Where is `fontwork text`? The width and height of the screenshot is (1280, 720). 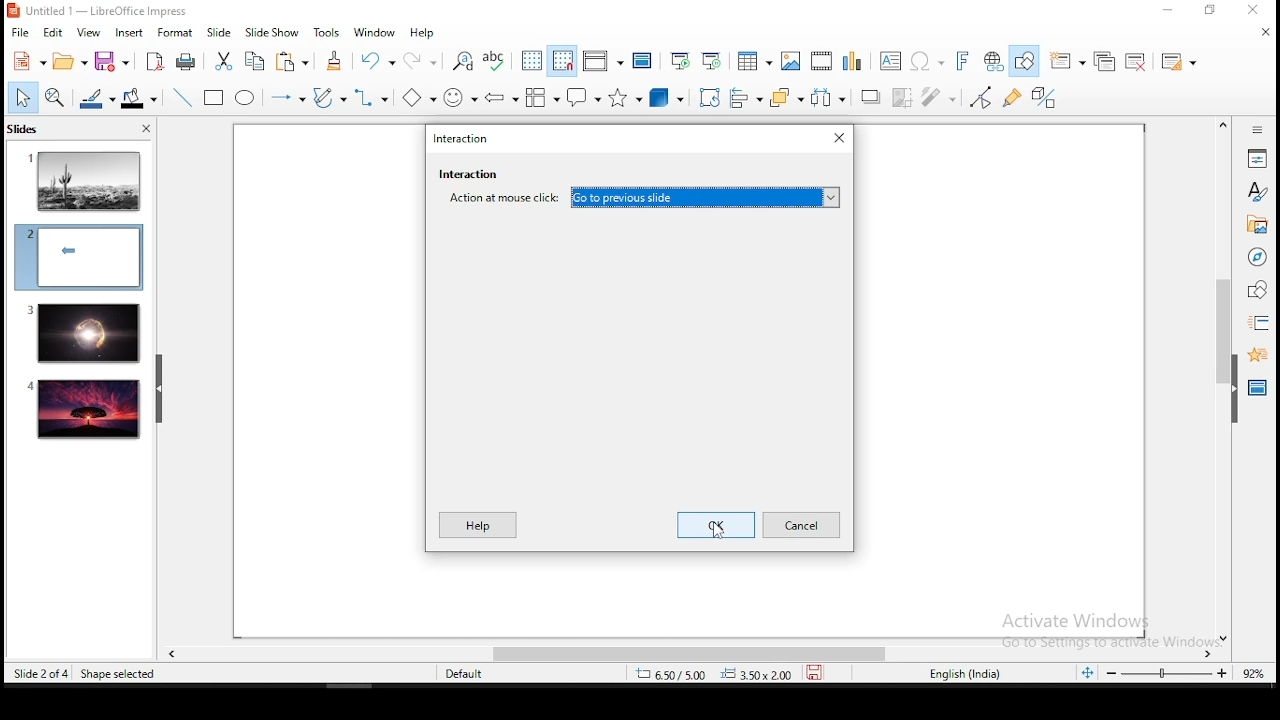 fontwork text is located at coordinates (961, 62).